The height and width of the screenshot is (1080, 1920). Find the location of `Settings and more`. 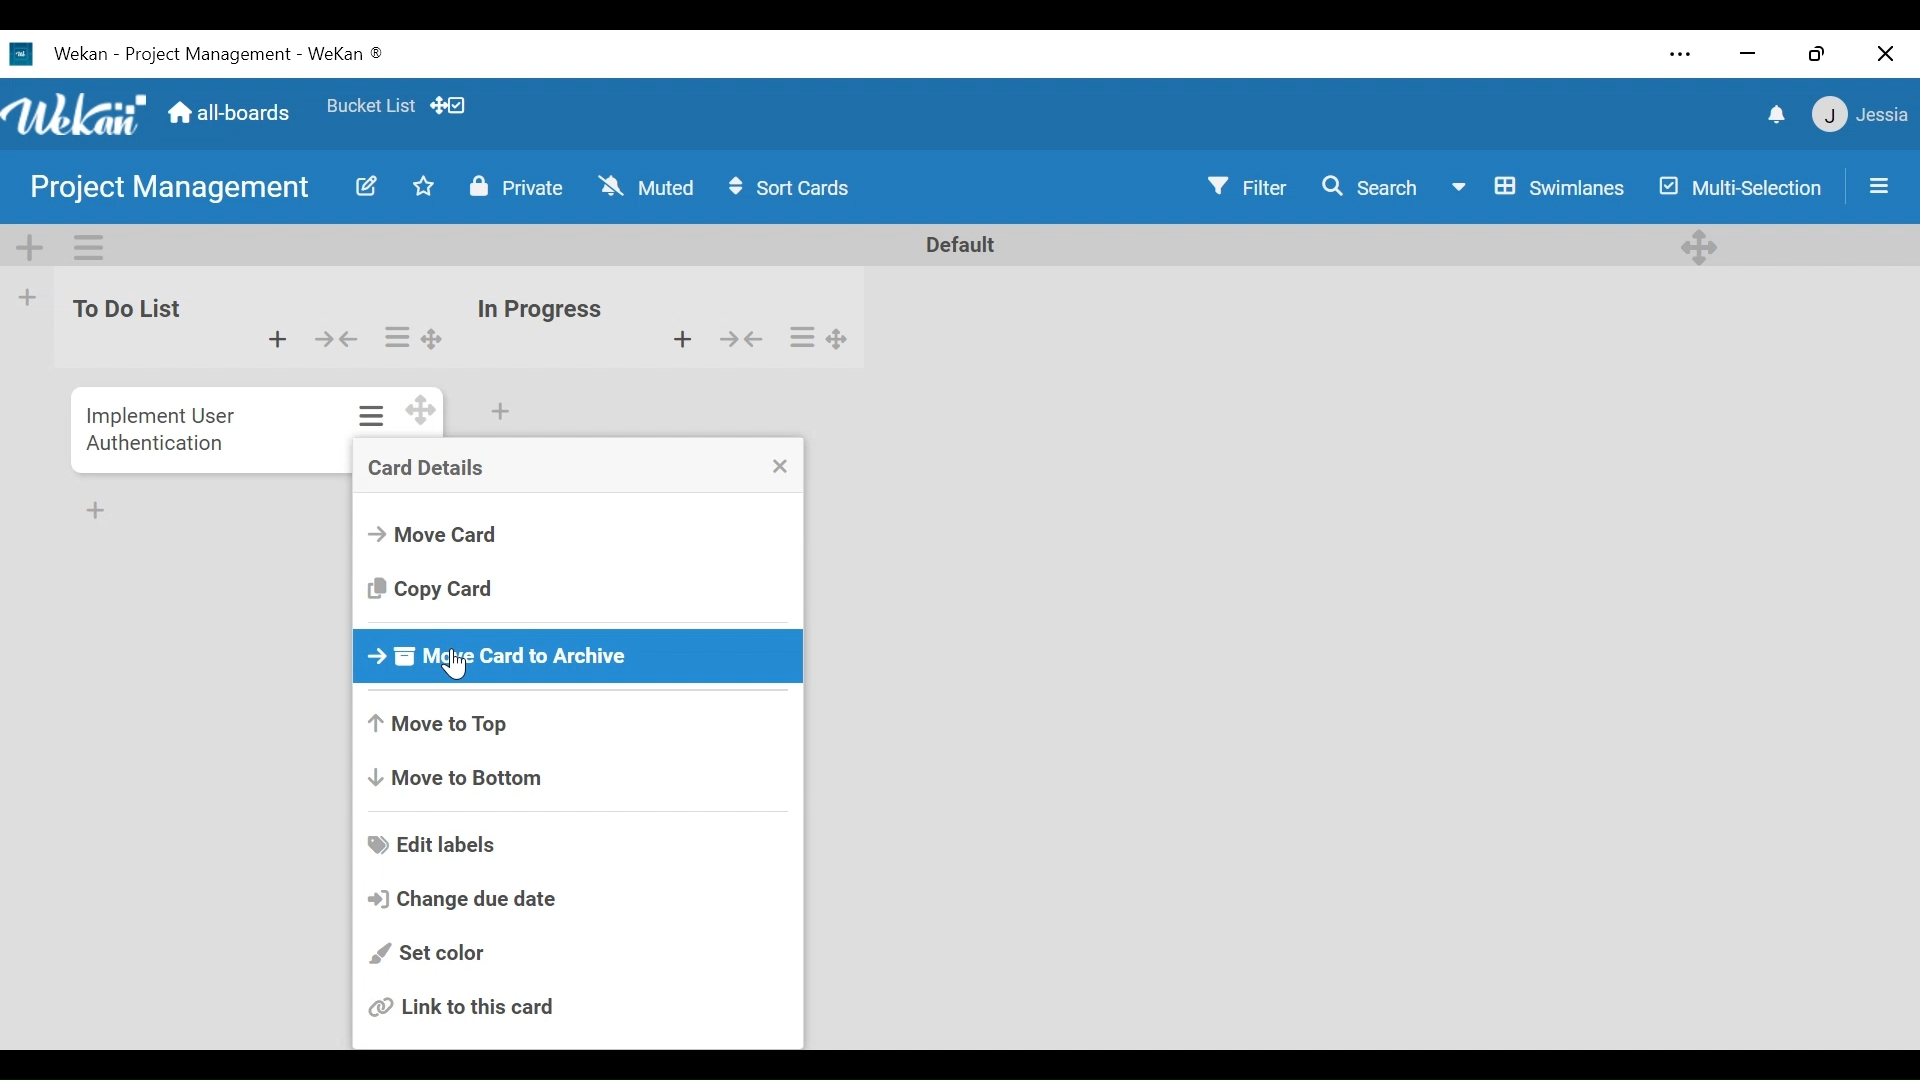

Settings and more is located at coordinates (1683, 53).